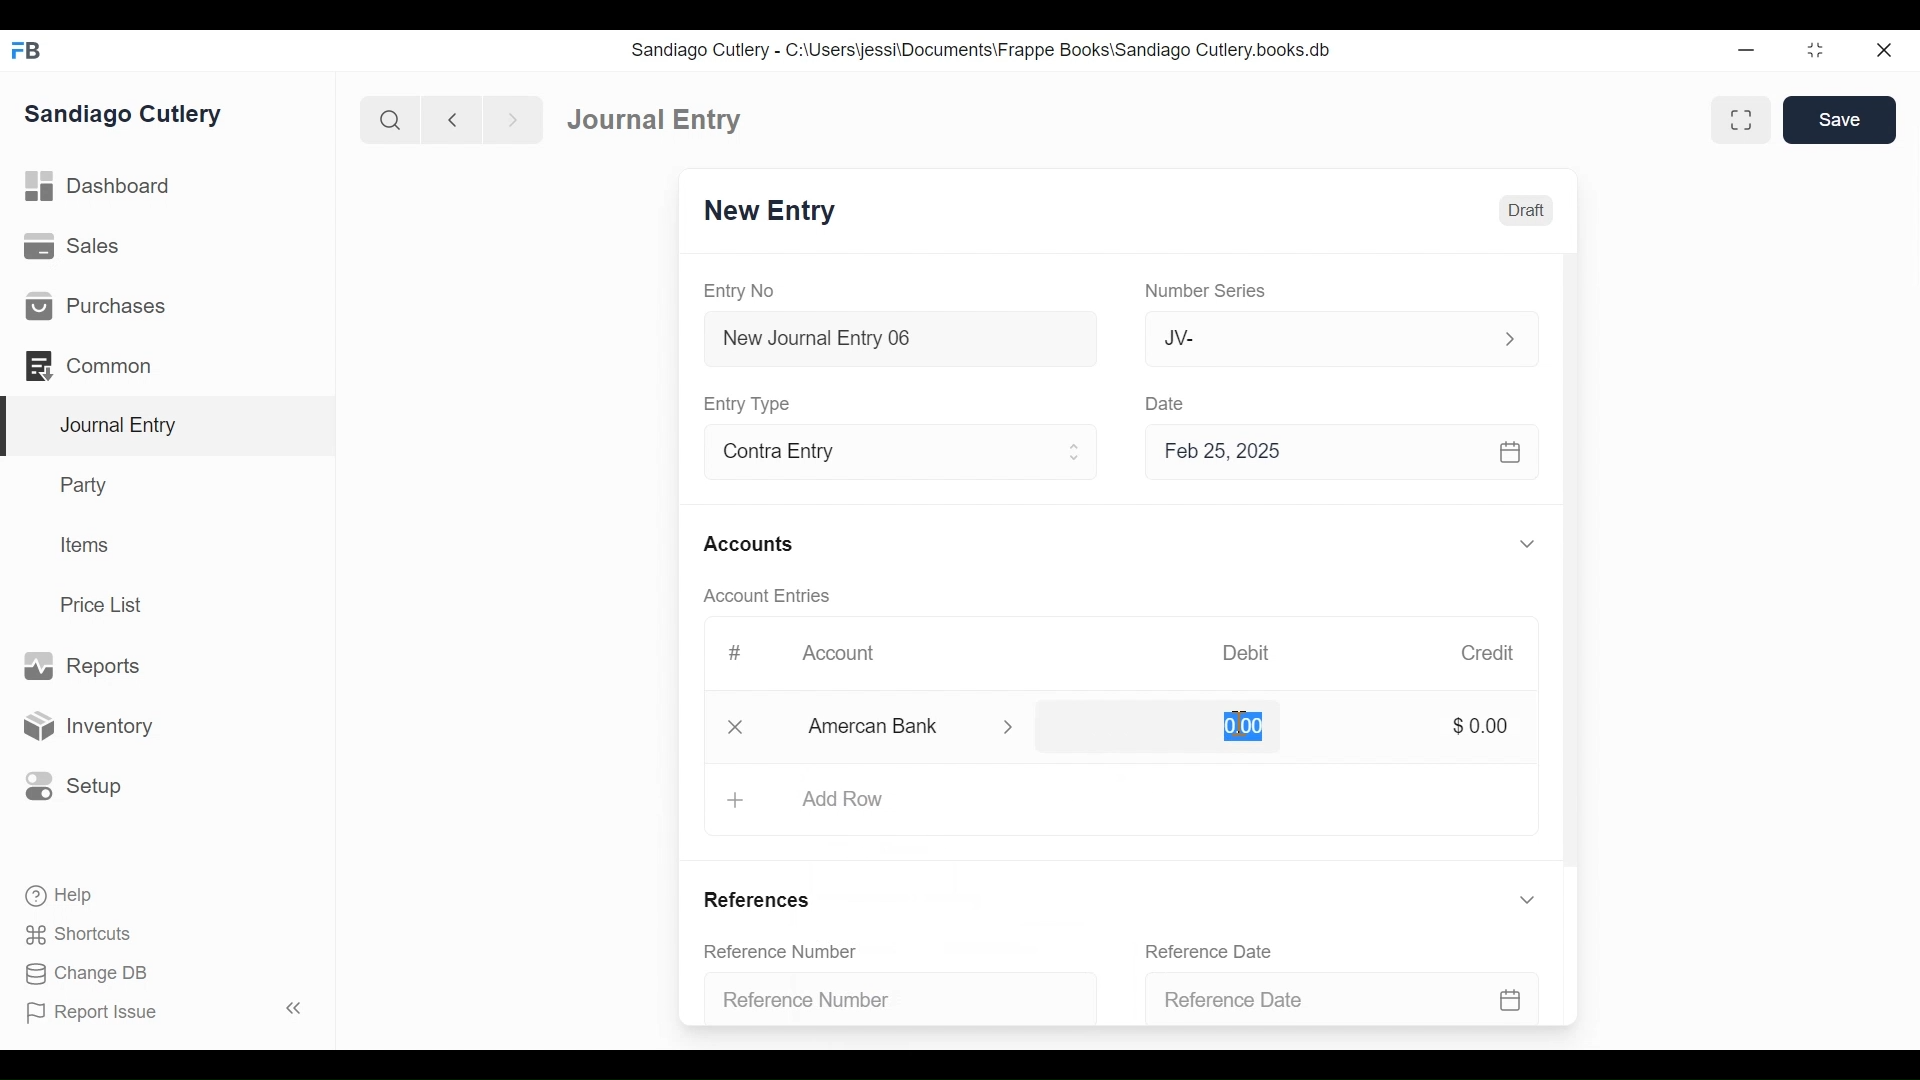  Describe the element at coordinates (895, 728) in the screenshot. I see `Amercan Bank` at that location.